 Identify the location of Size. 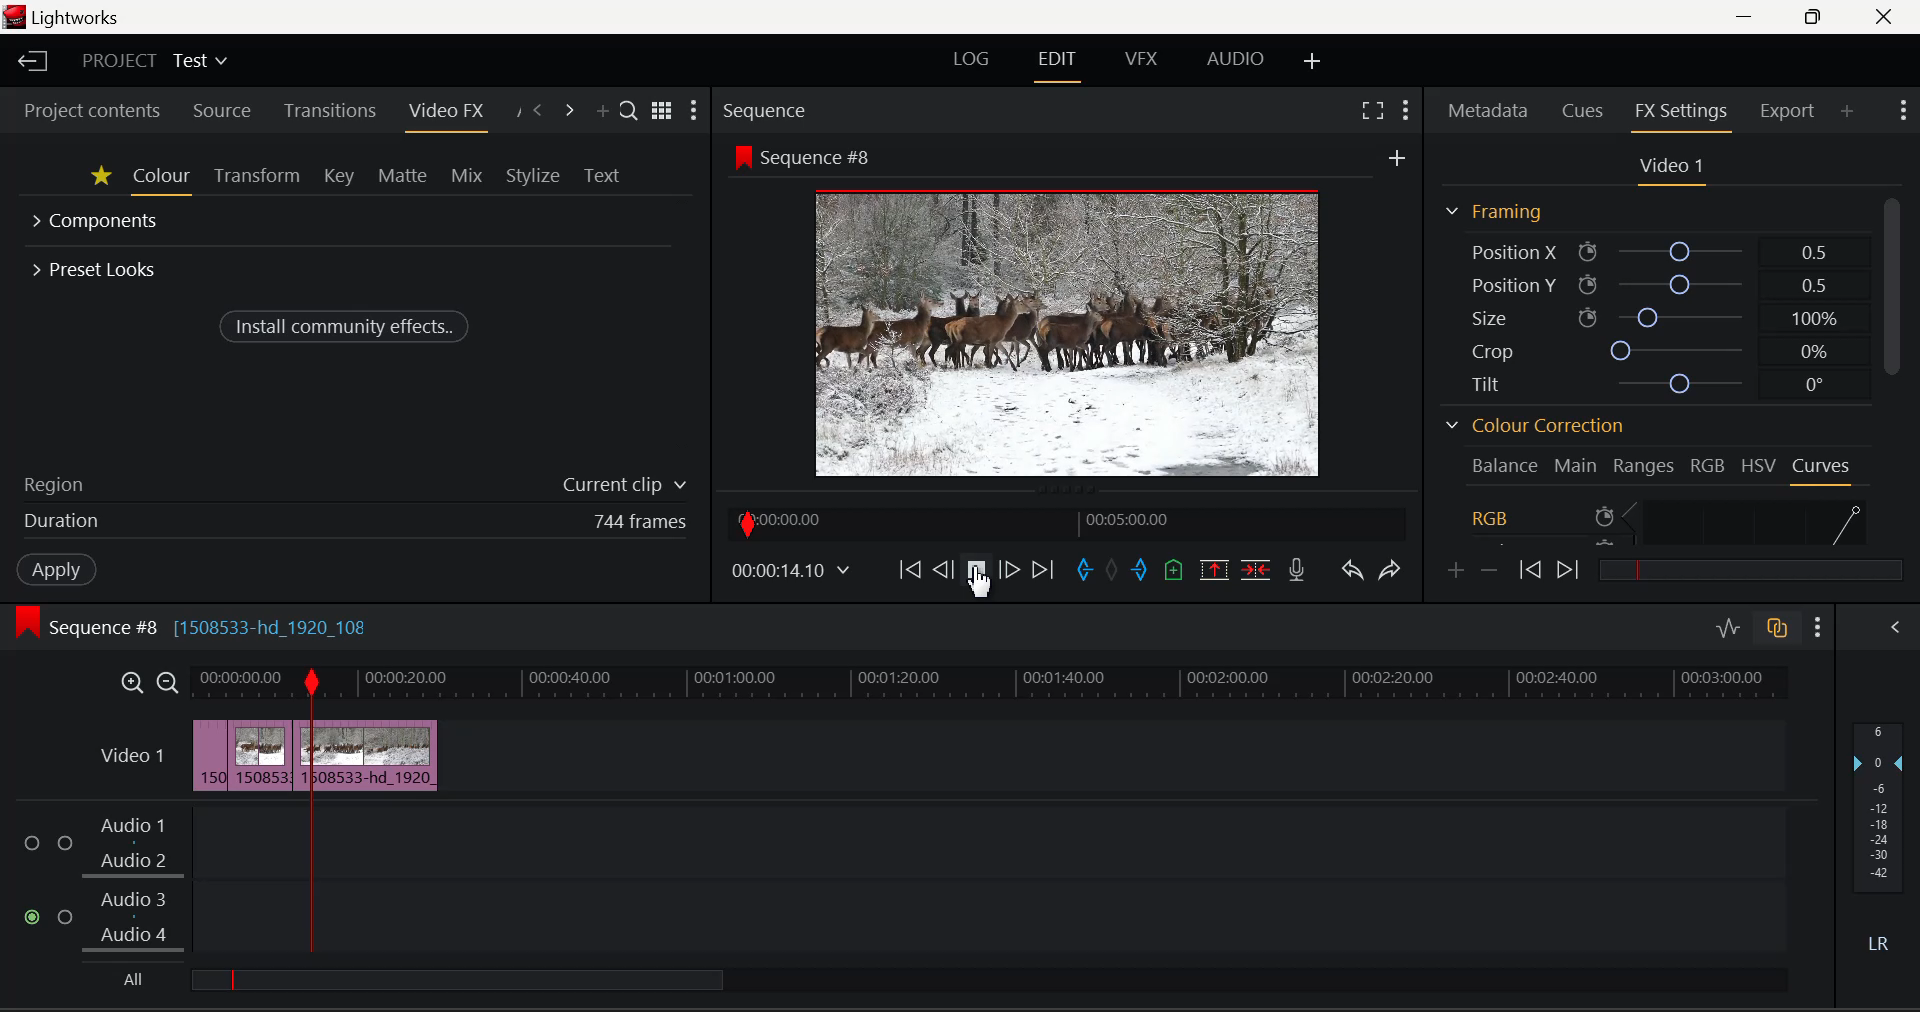
(1649, 317).